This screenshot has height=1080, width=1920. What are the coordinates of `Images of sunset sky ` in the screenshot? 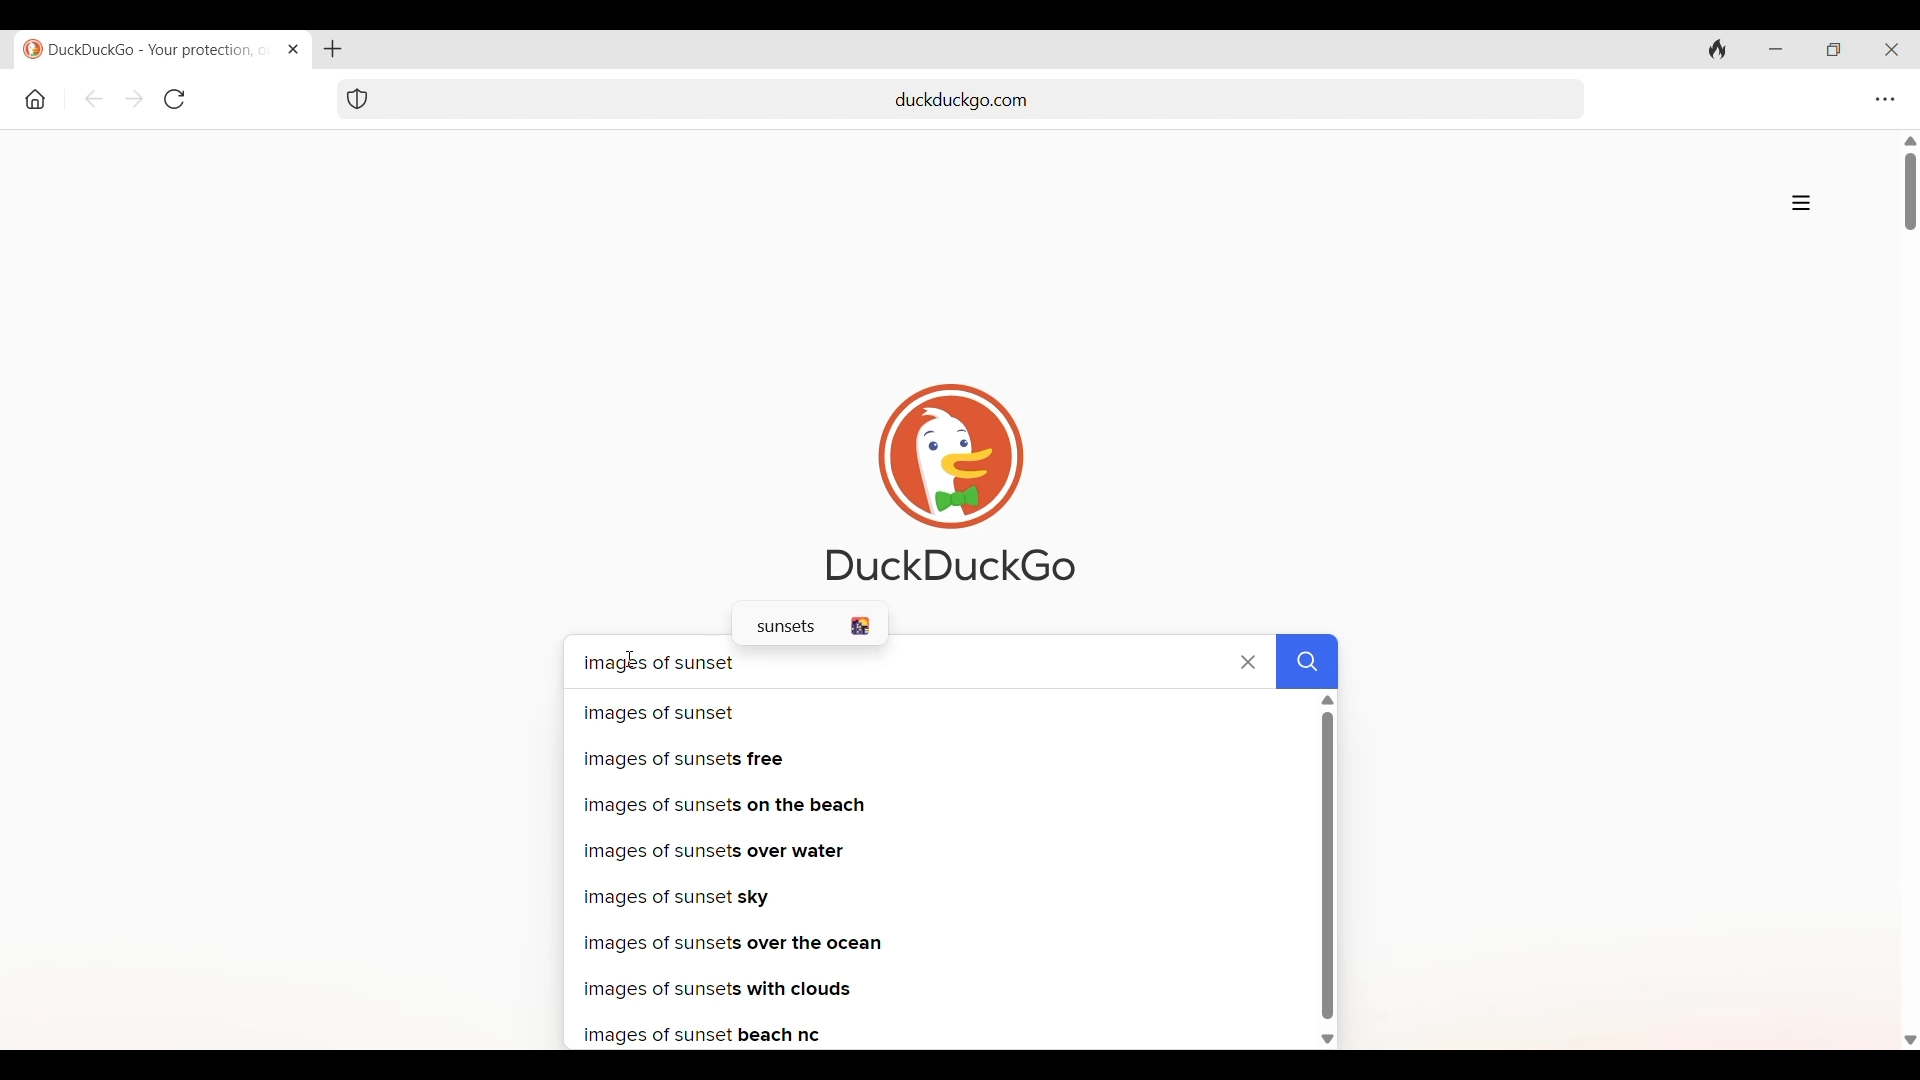 It's located at (936, 895).